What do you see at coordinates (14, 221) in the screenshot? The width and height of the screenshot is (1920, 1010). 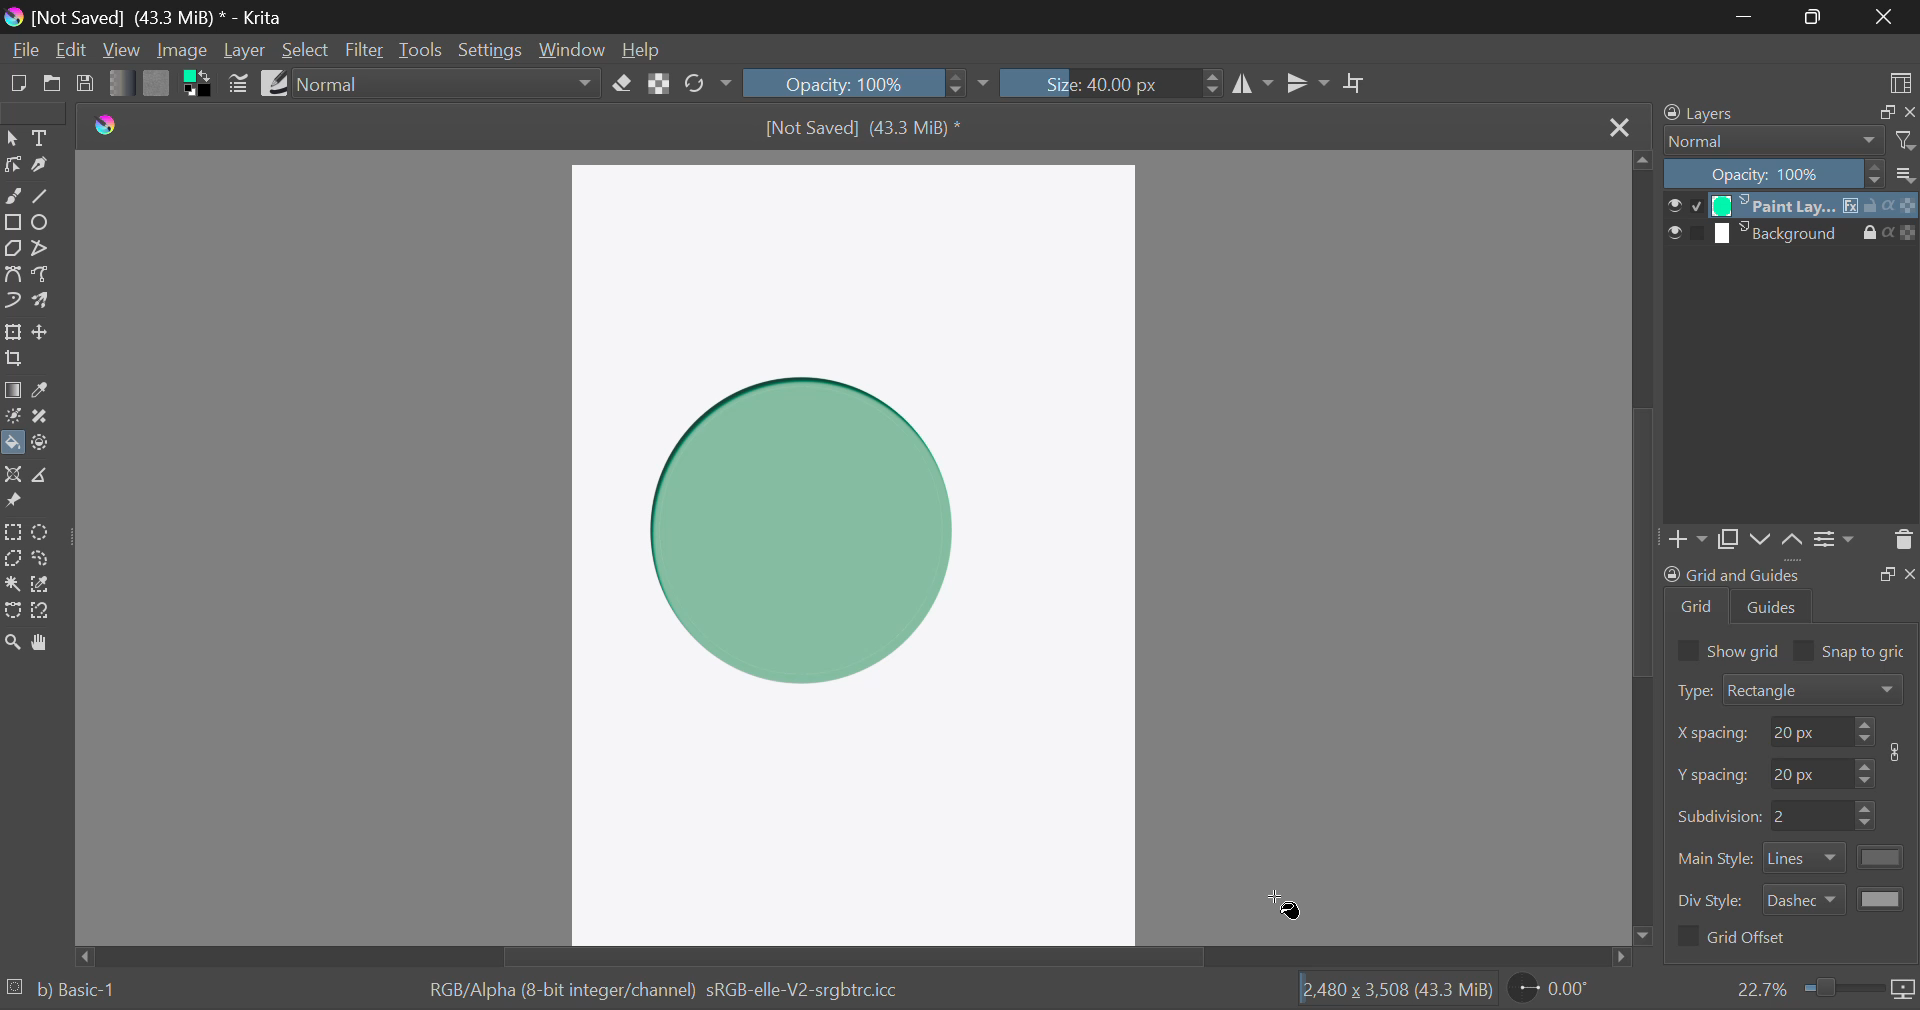 I see `Rectangle` at bounding box center [14, 221].